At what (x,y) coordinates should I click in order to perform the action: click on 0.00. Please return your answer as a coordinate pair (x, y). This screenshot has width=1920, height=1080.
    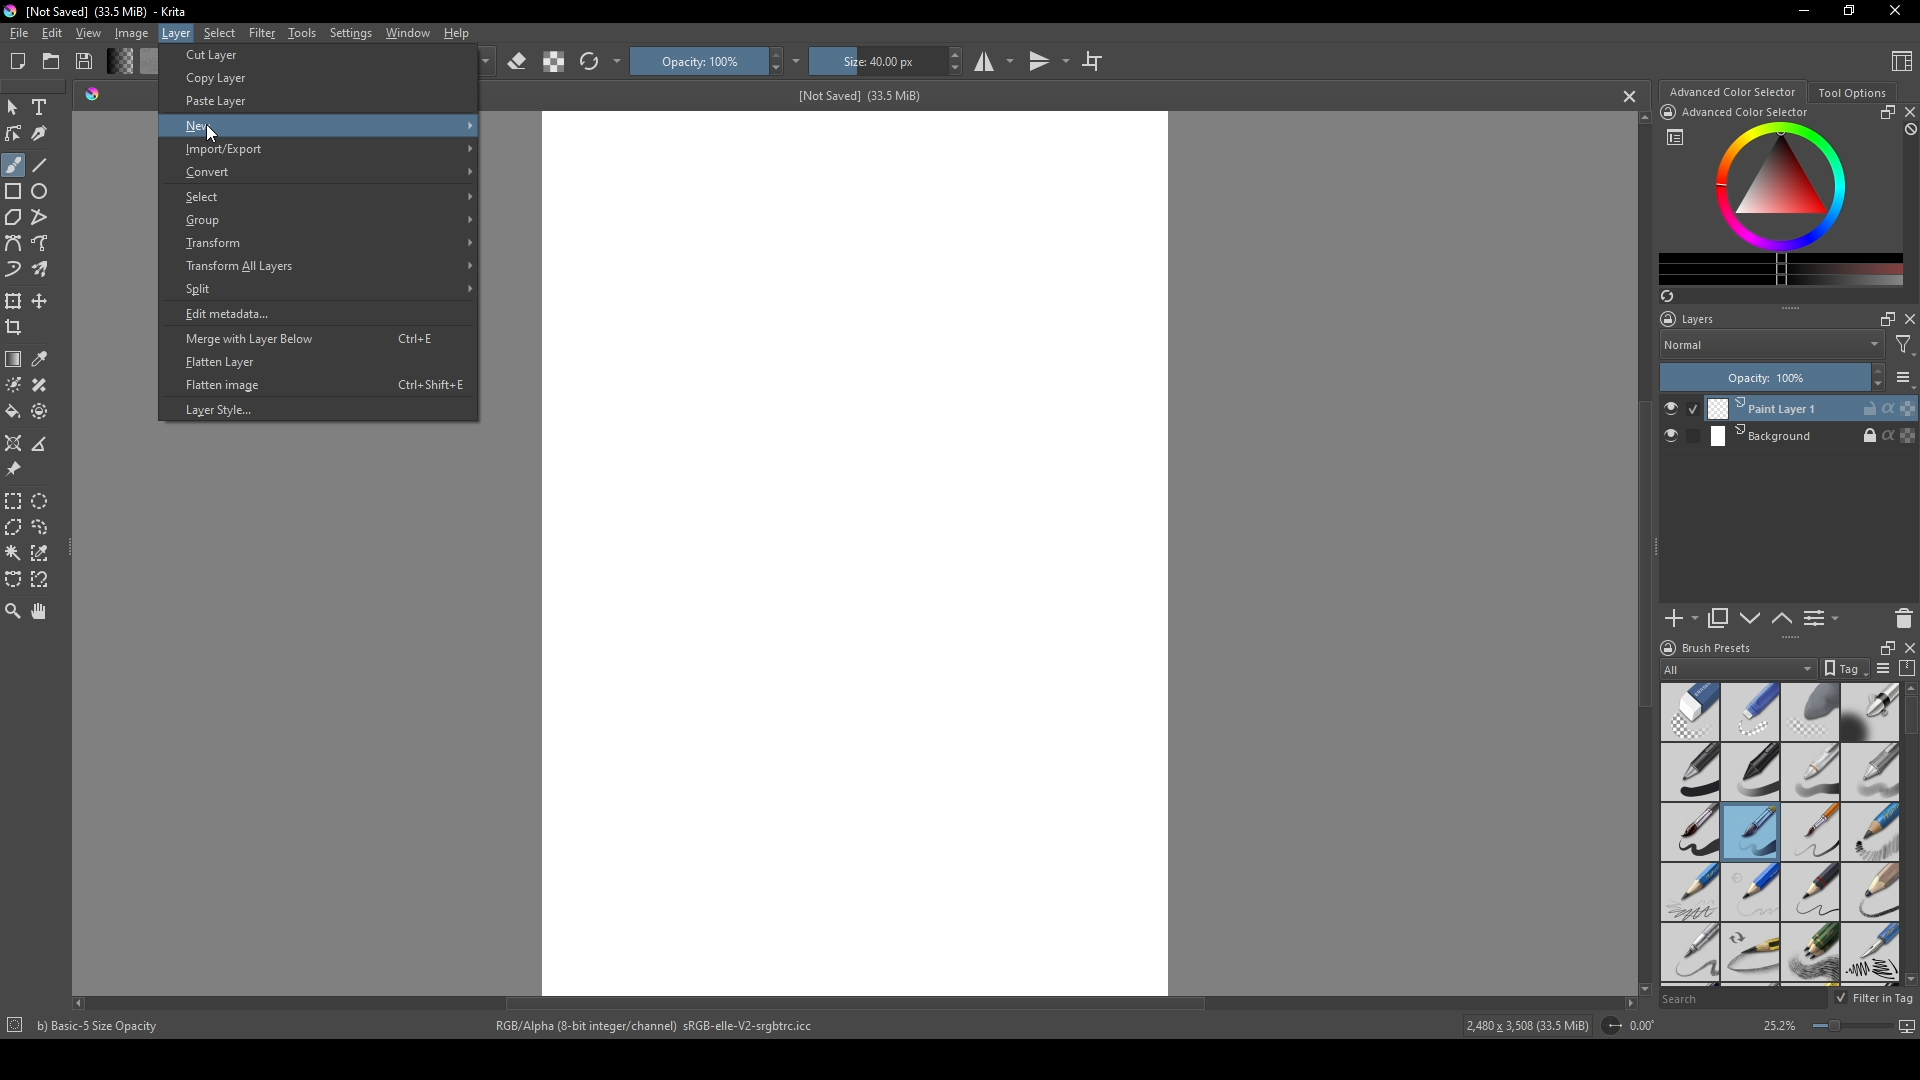
    Looking at the image, I should click on (1648, 1026).